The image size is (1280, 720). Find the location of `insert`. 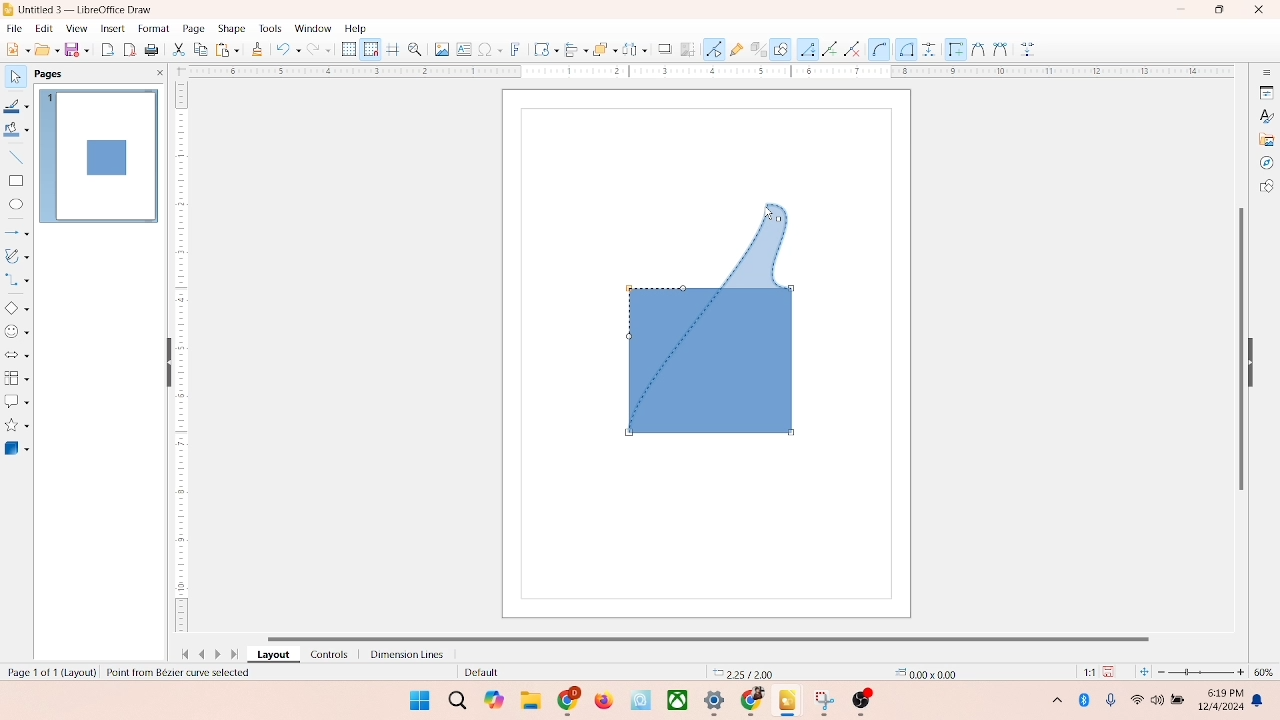

insert is located at coordinates (111, 28).